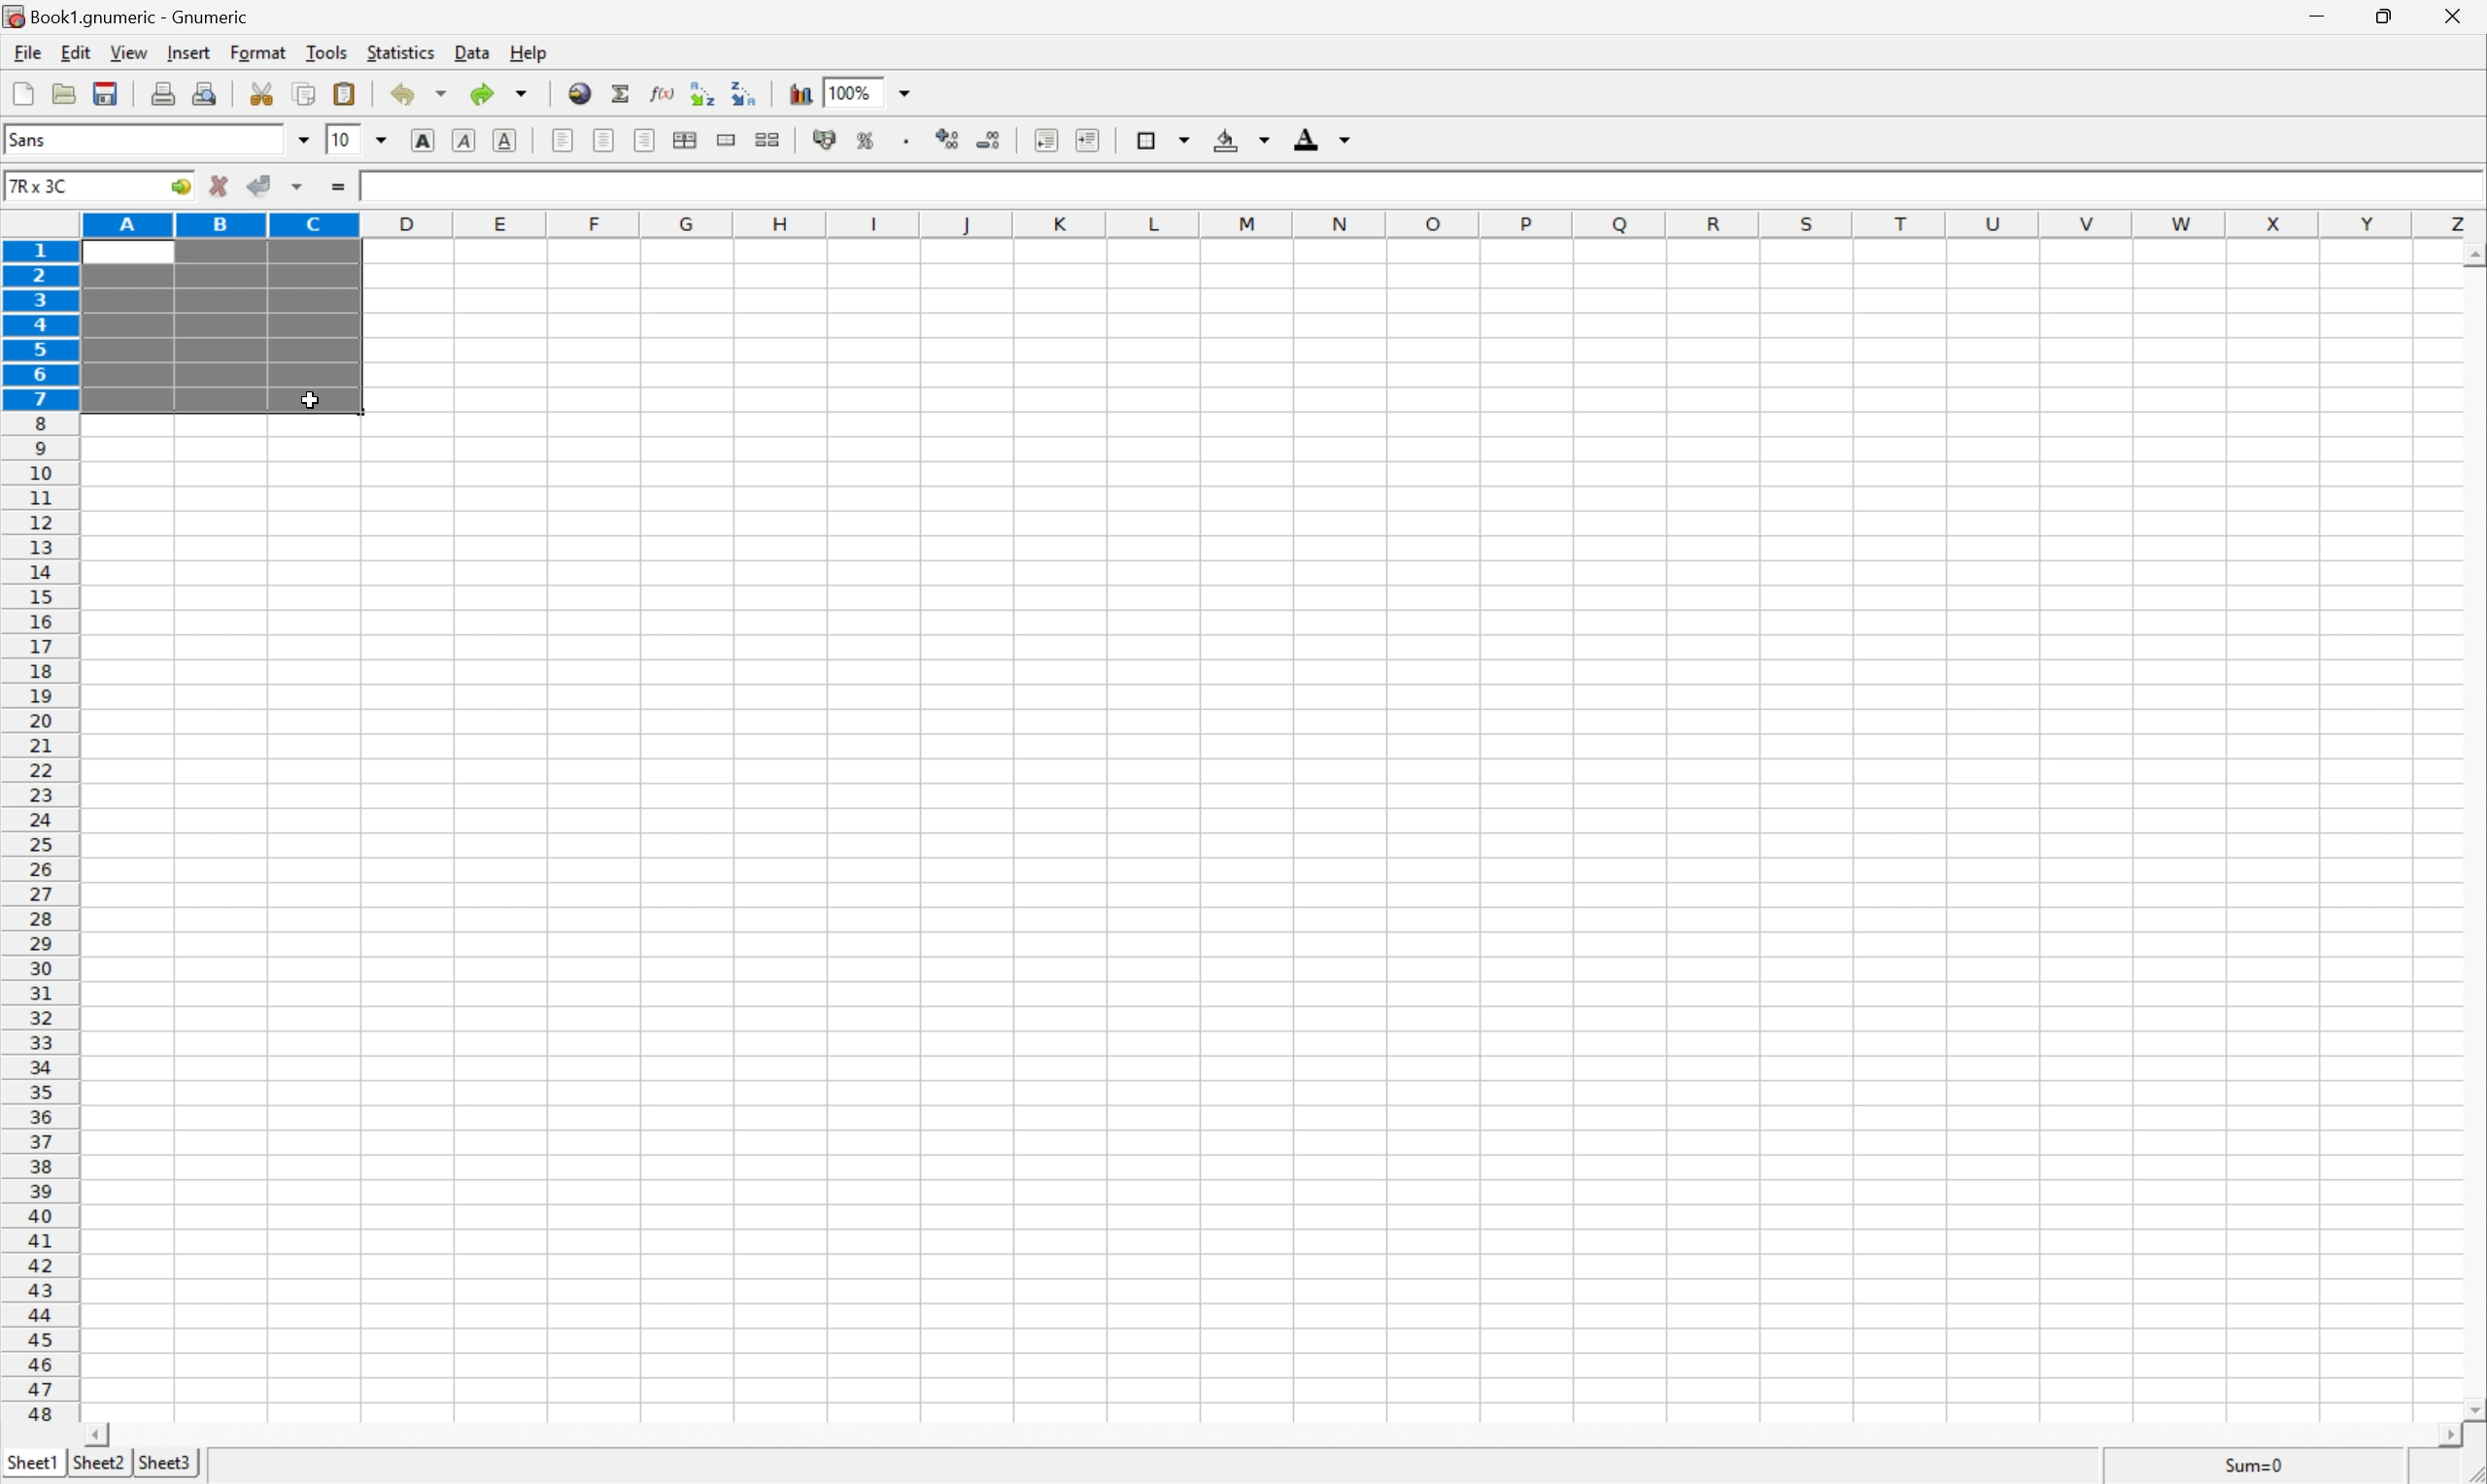  Describe the element at coordinates (465, 142) in the screenshot. I see `italic` at that location.